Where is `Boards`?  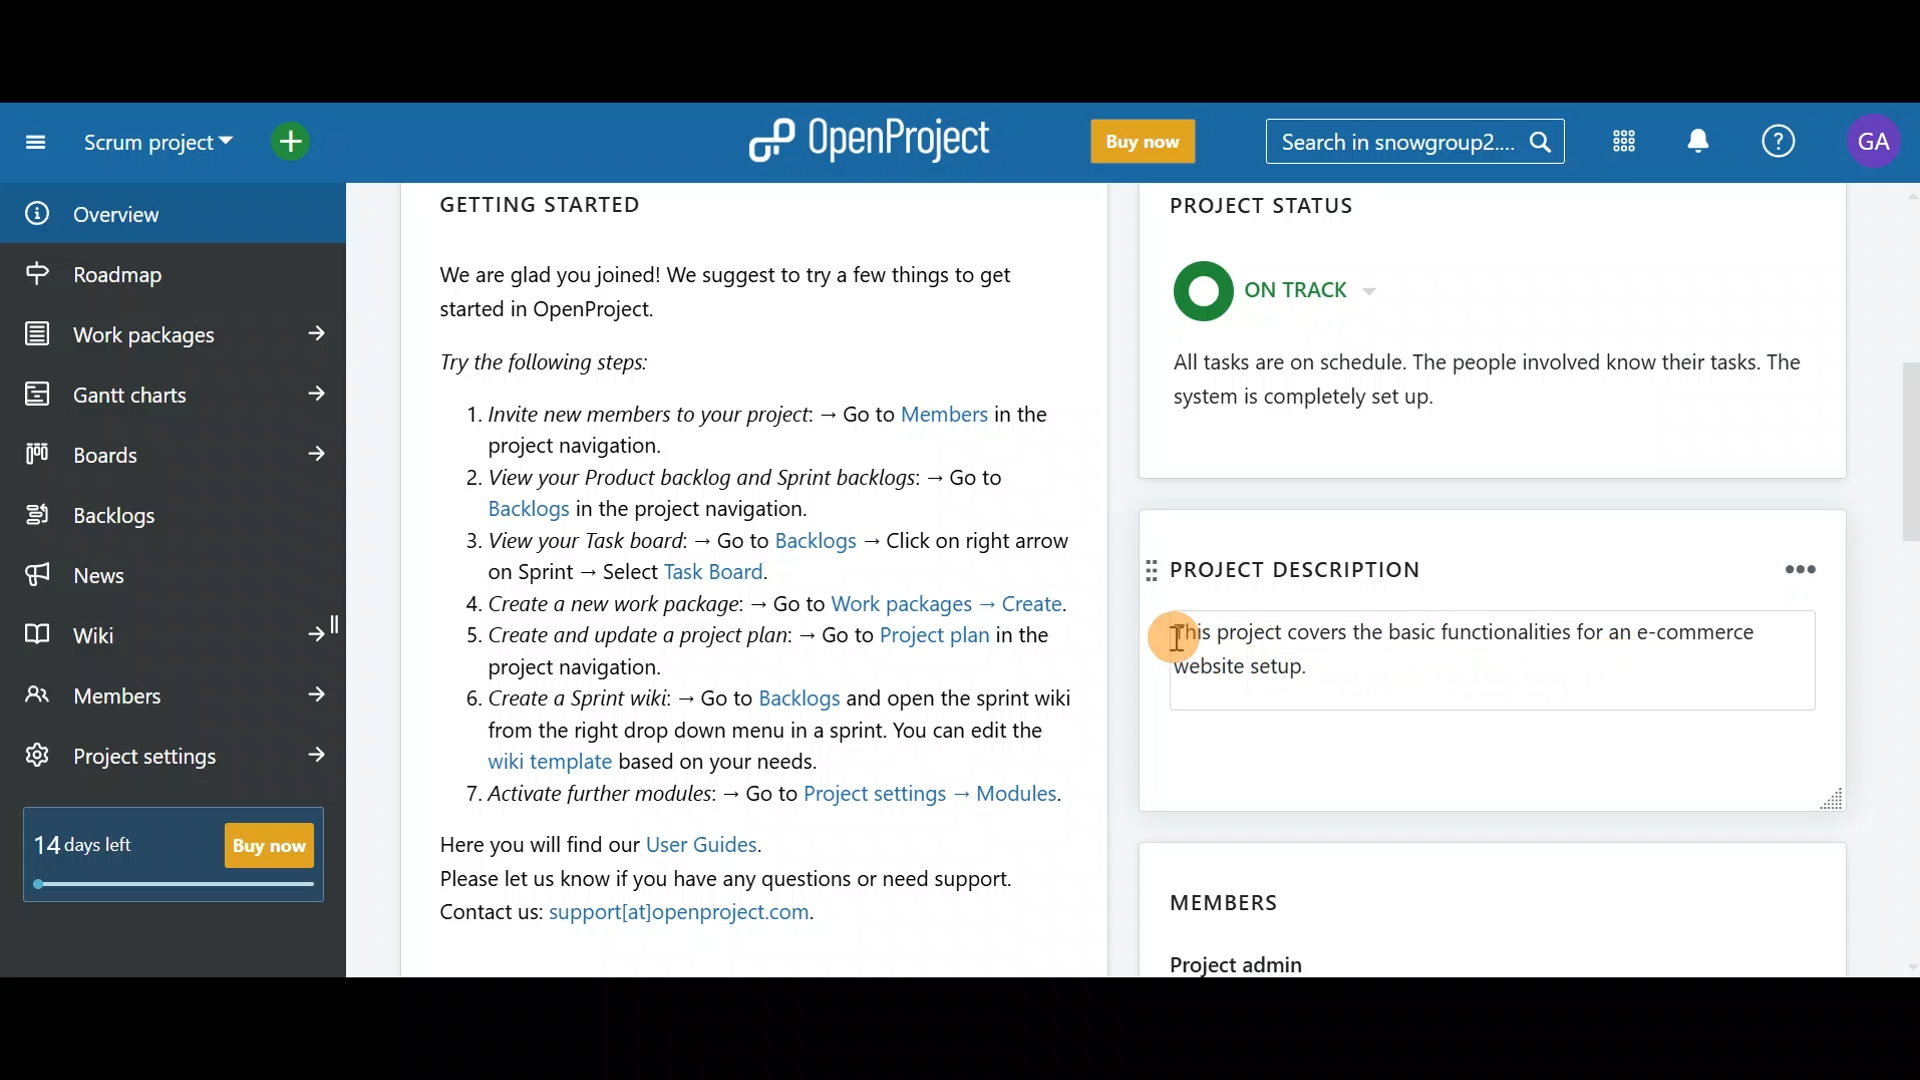
Boards is located at coordinates (173, 454).